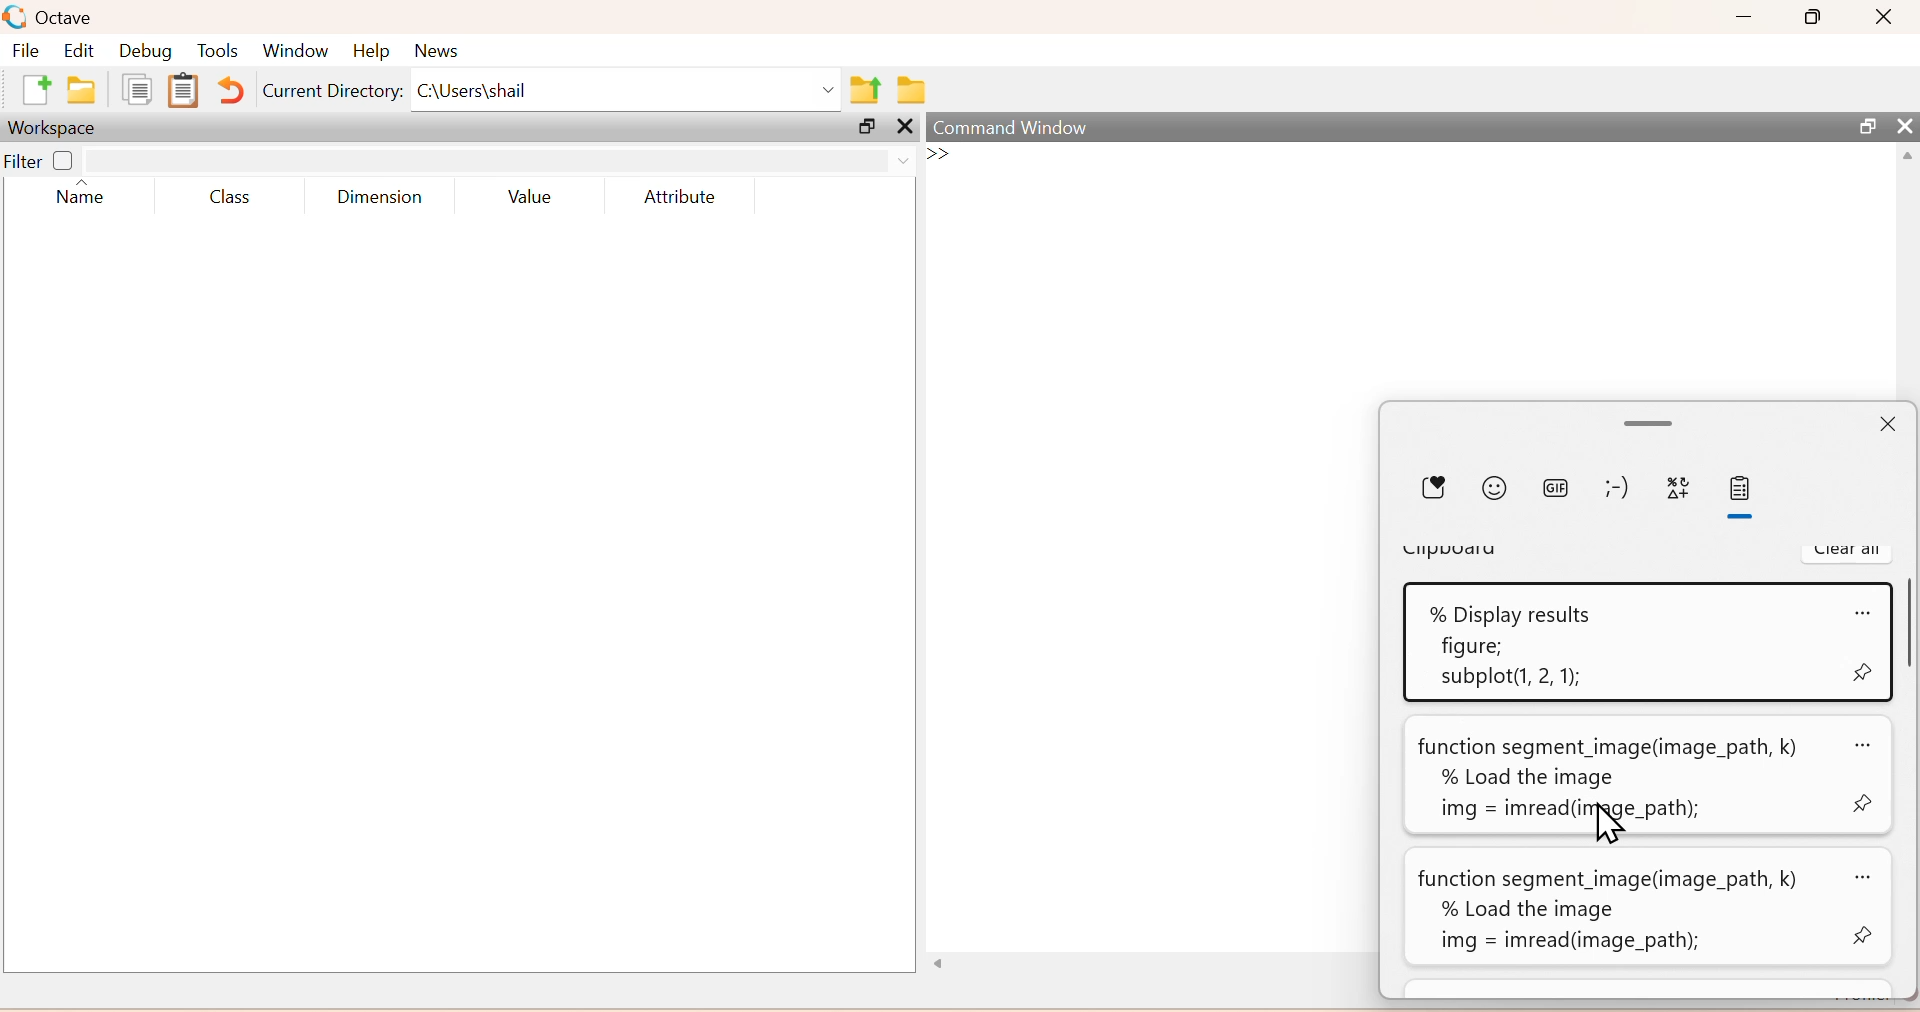 This screenshot has height=1012, width=1920. I want to click on Help, so click(369, 53).